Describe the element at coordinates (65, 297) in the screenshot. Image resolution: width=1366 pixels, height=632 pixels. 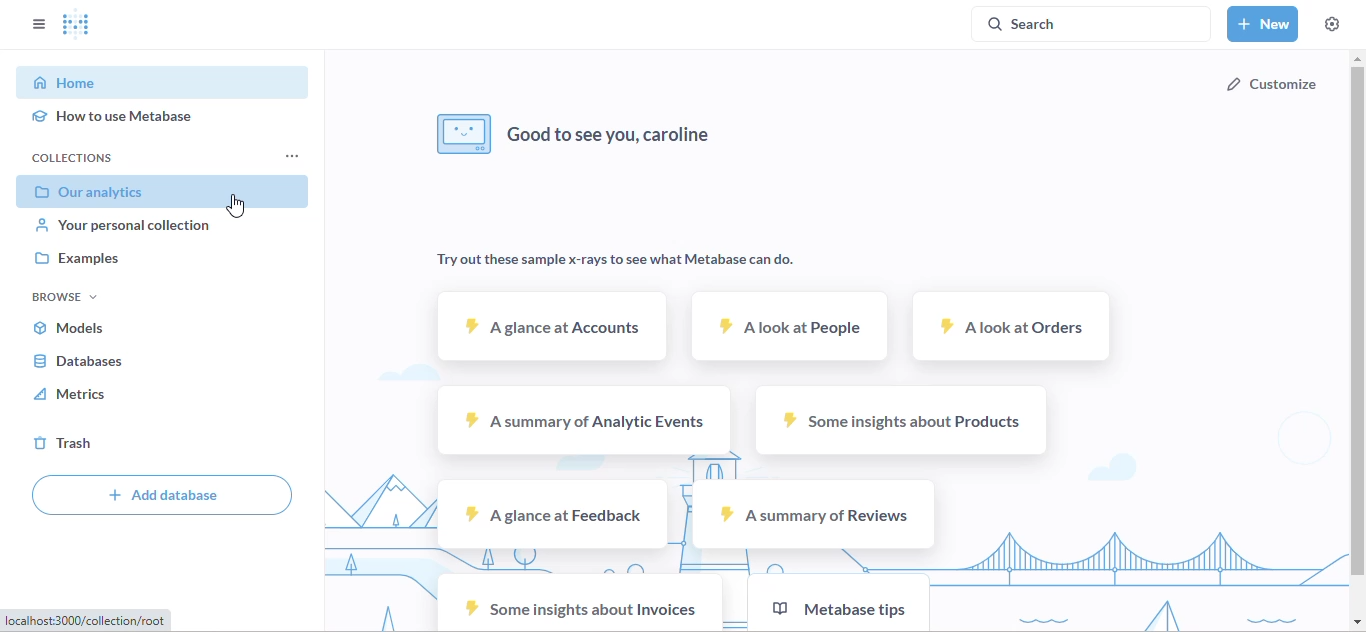
I see `browse` at that location.